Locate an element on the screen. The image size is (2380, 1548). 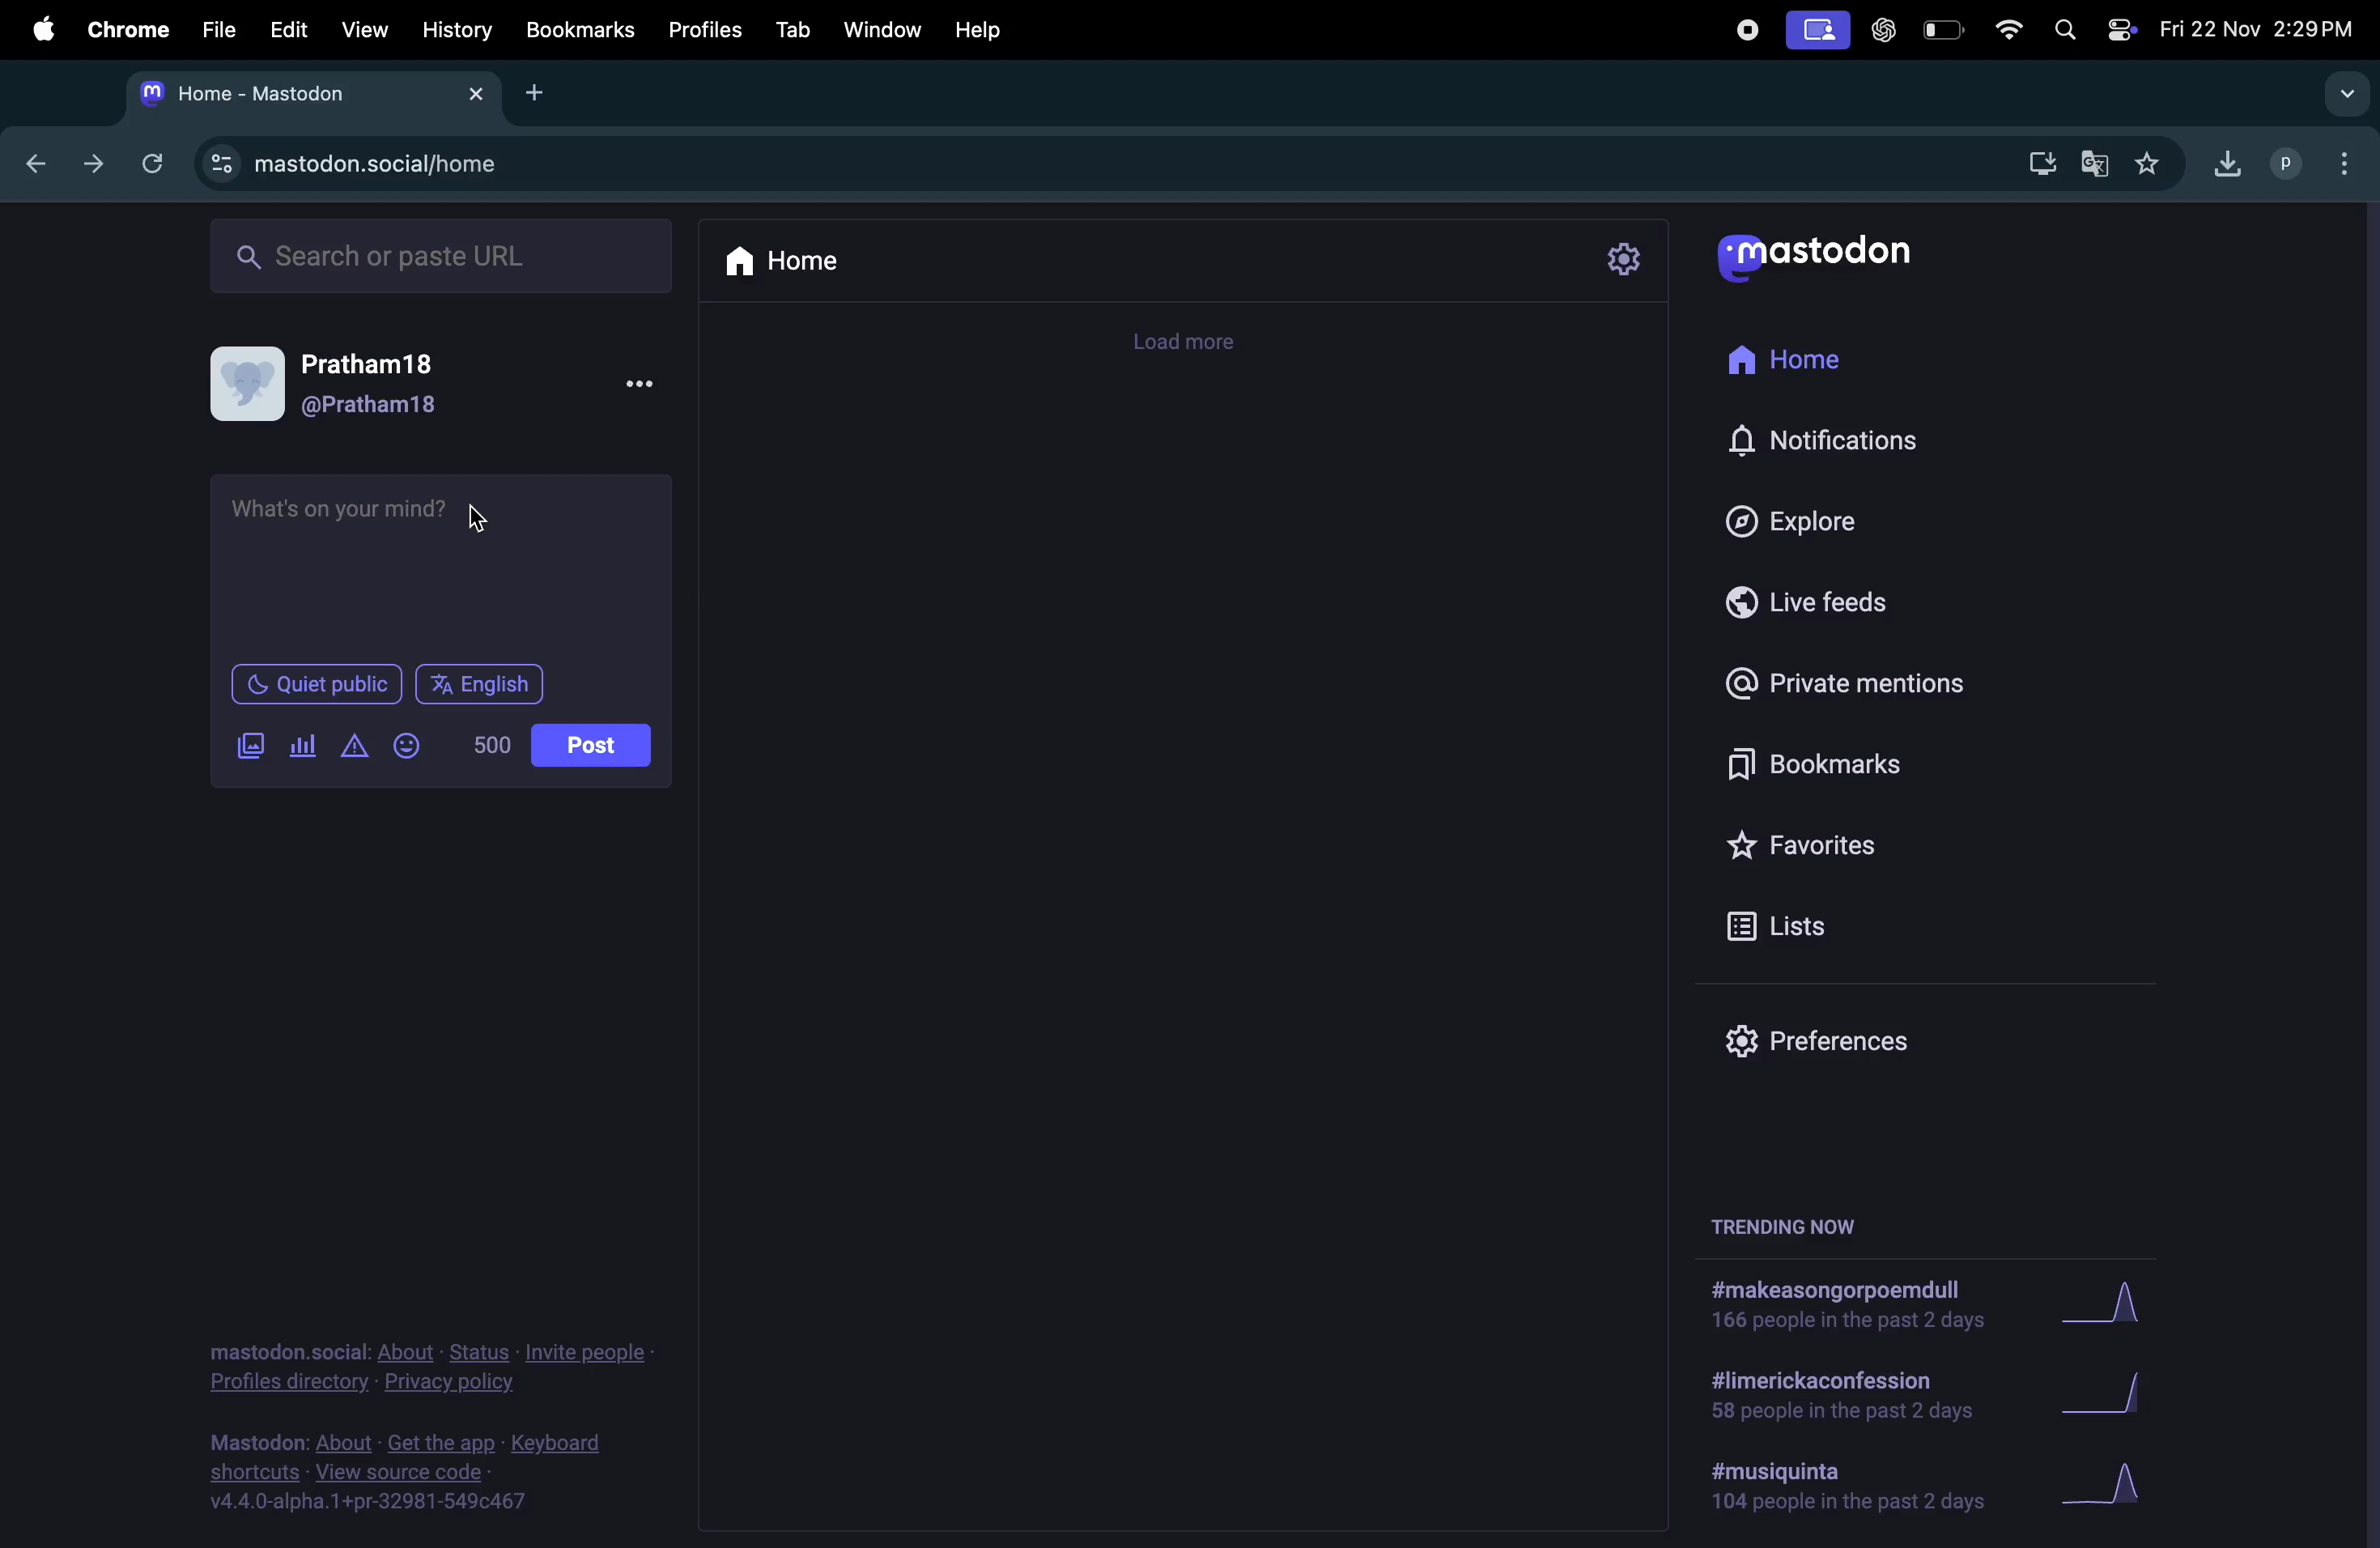
home is located at coordinates (1818, 356).